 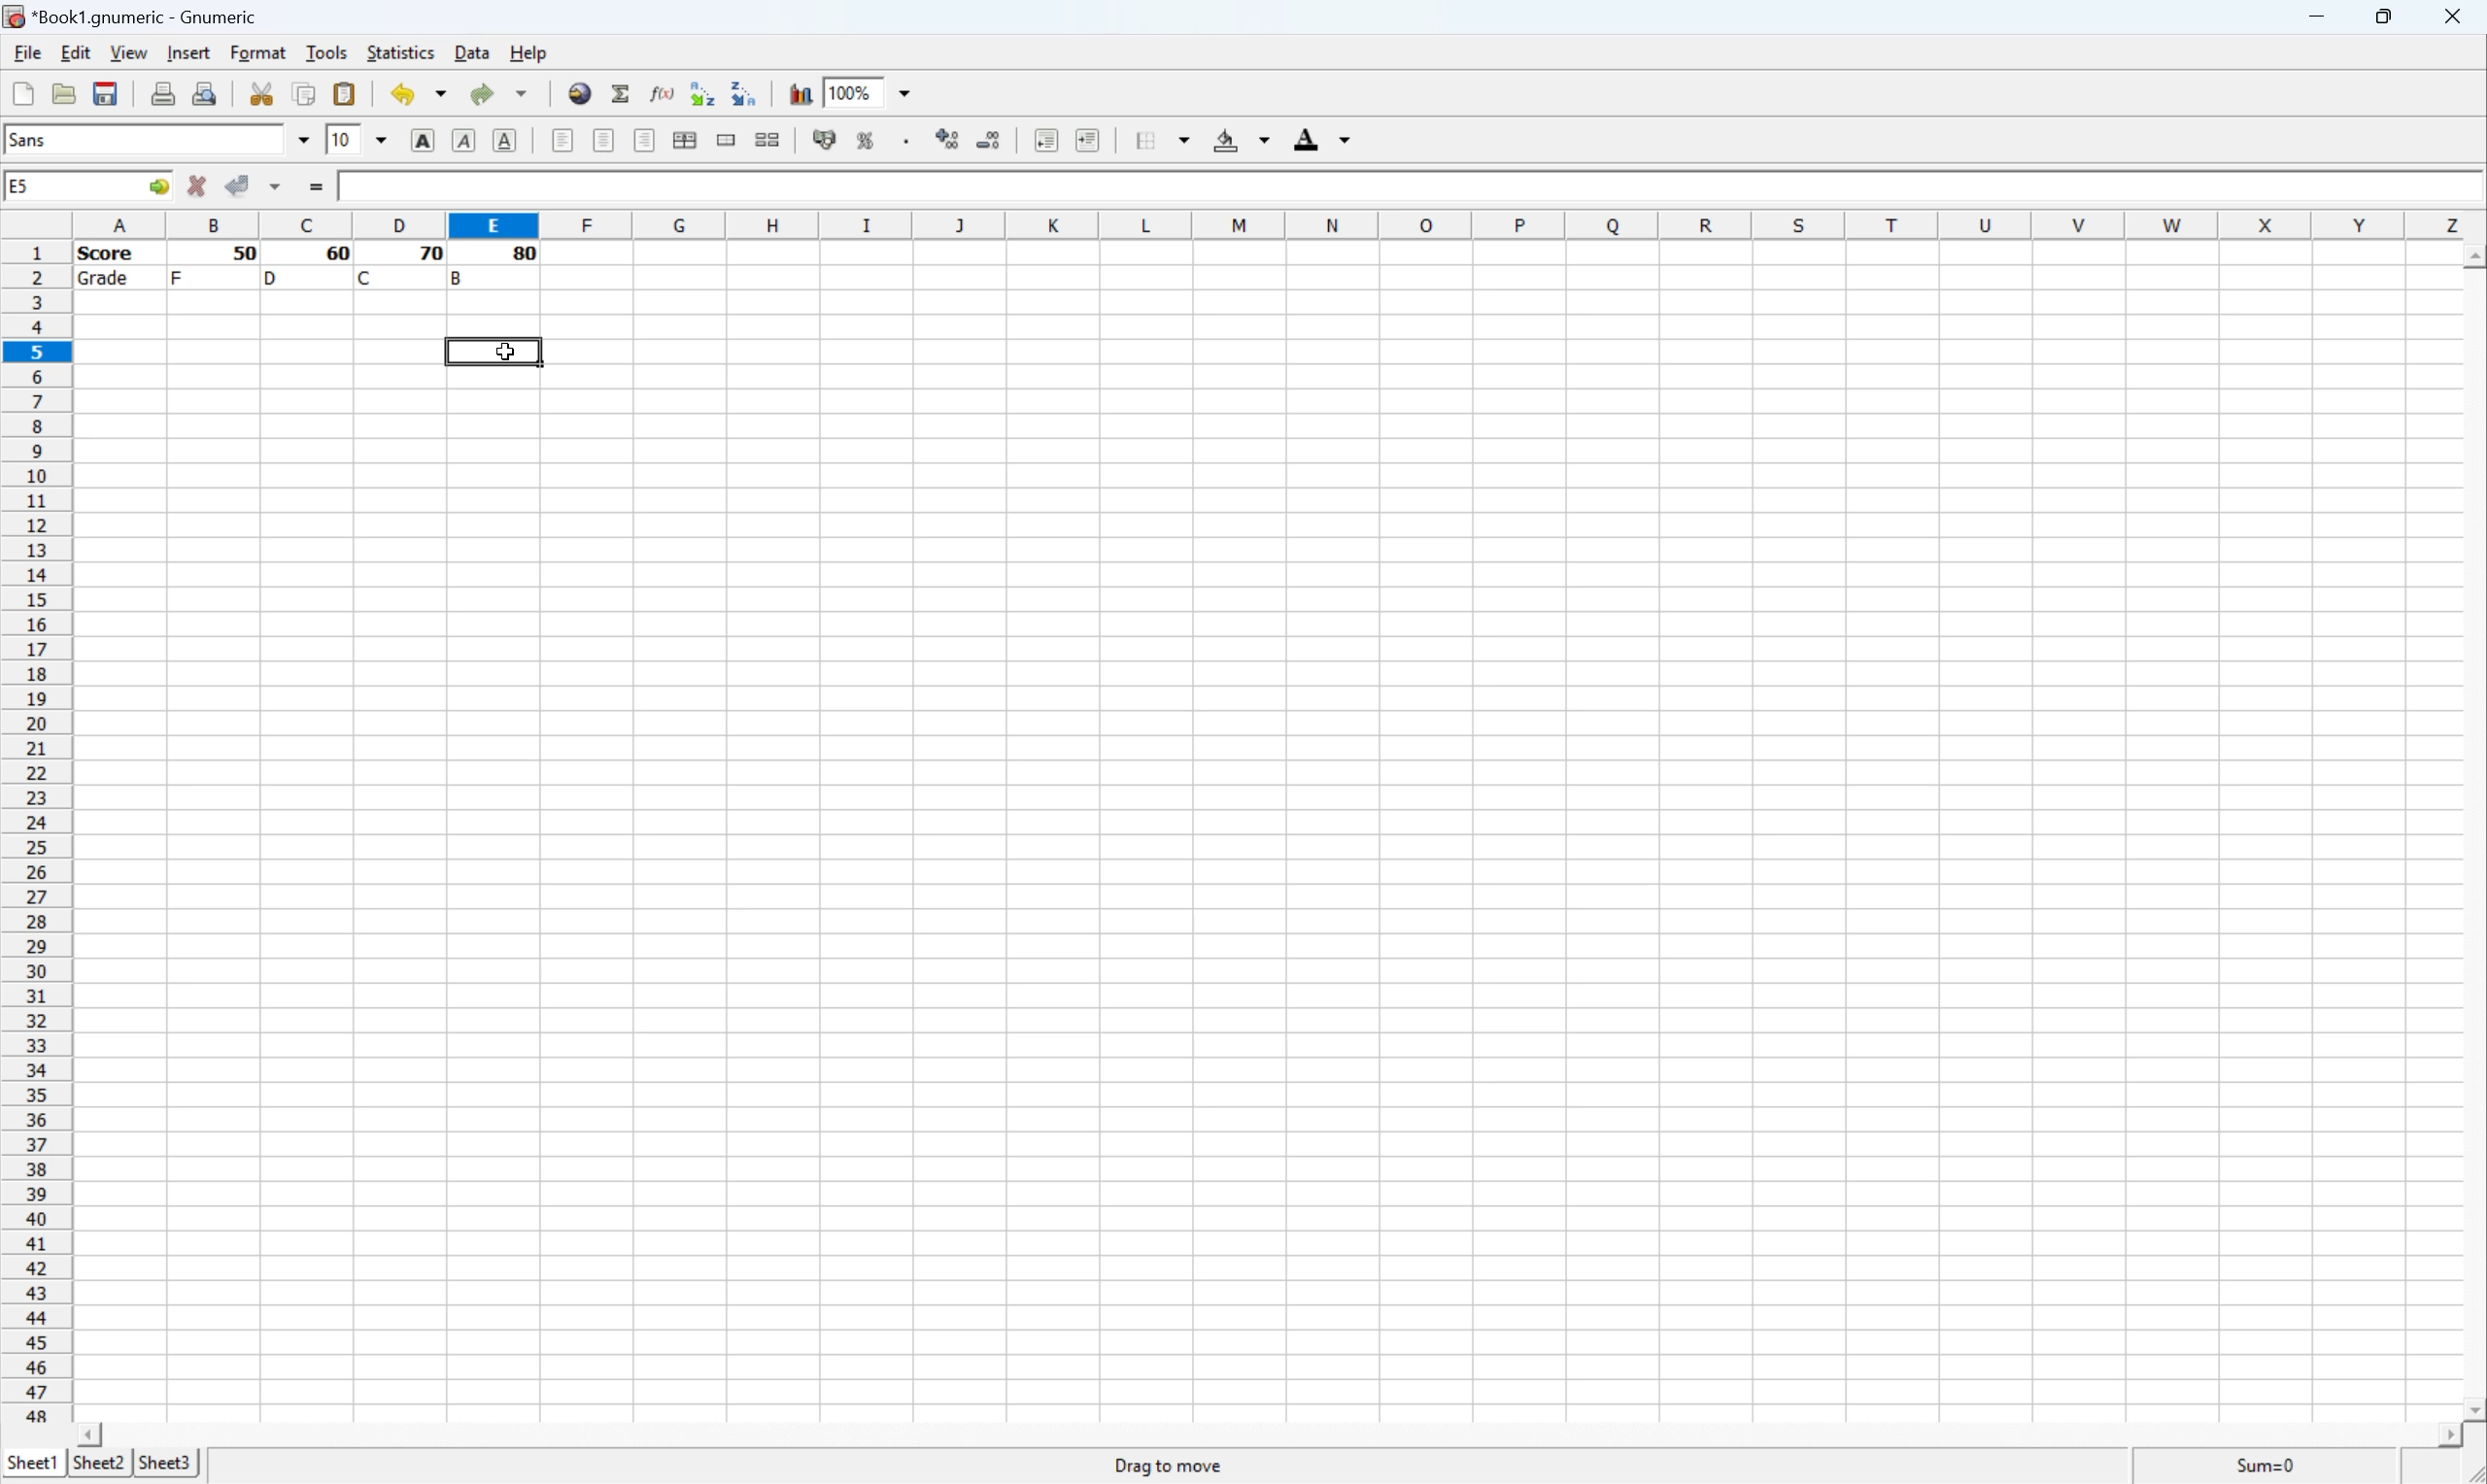 I want to click on F, so click(x=179, y=276).